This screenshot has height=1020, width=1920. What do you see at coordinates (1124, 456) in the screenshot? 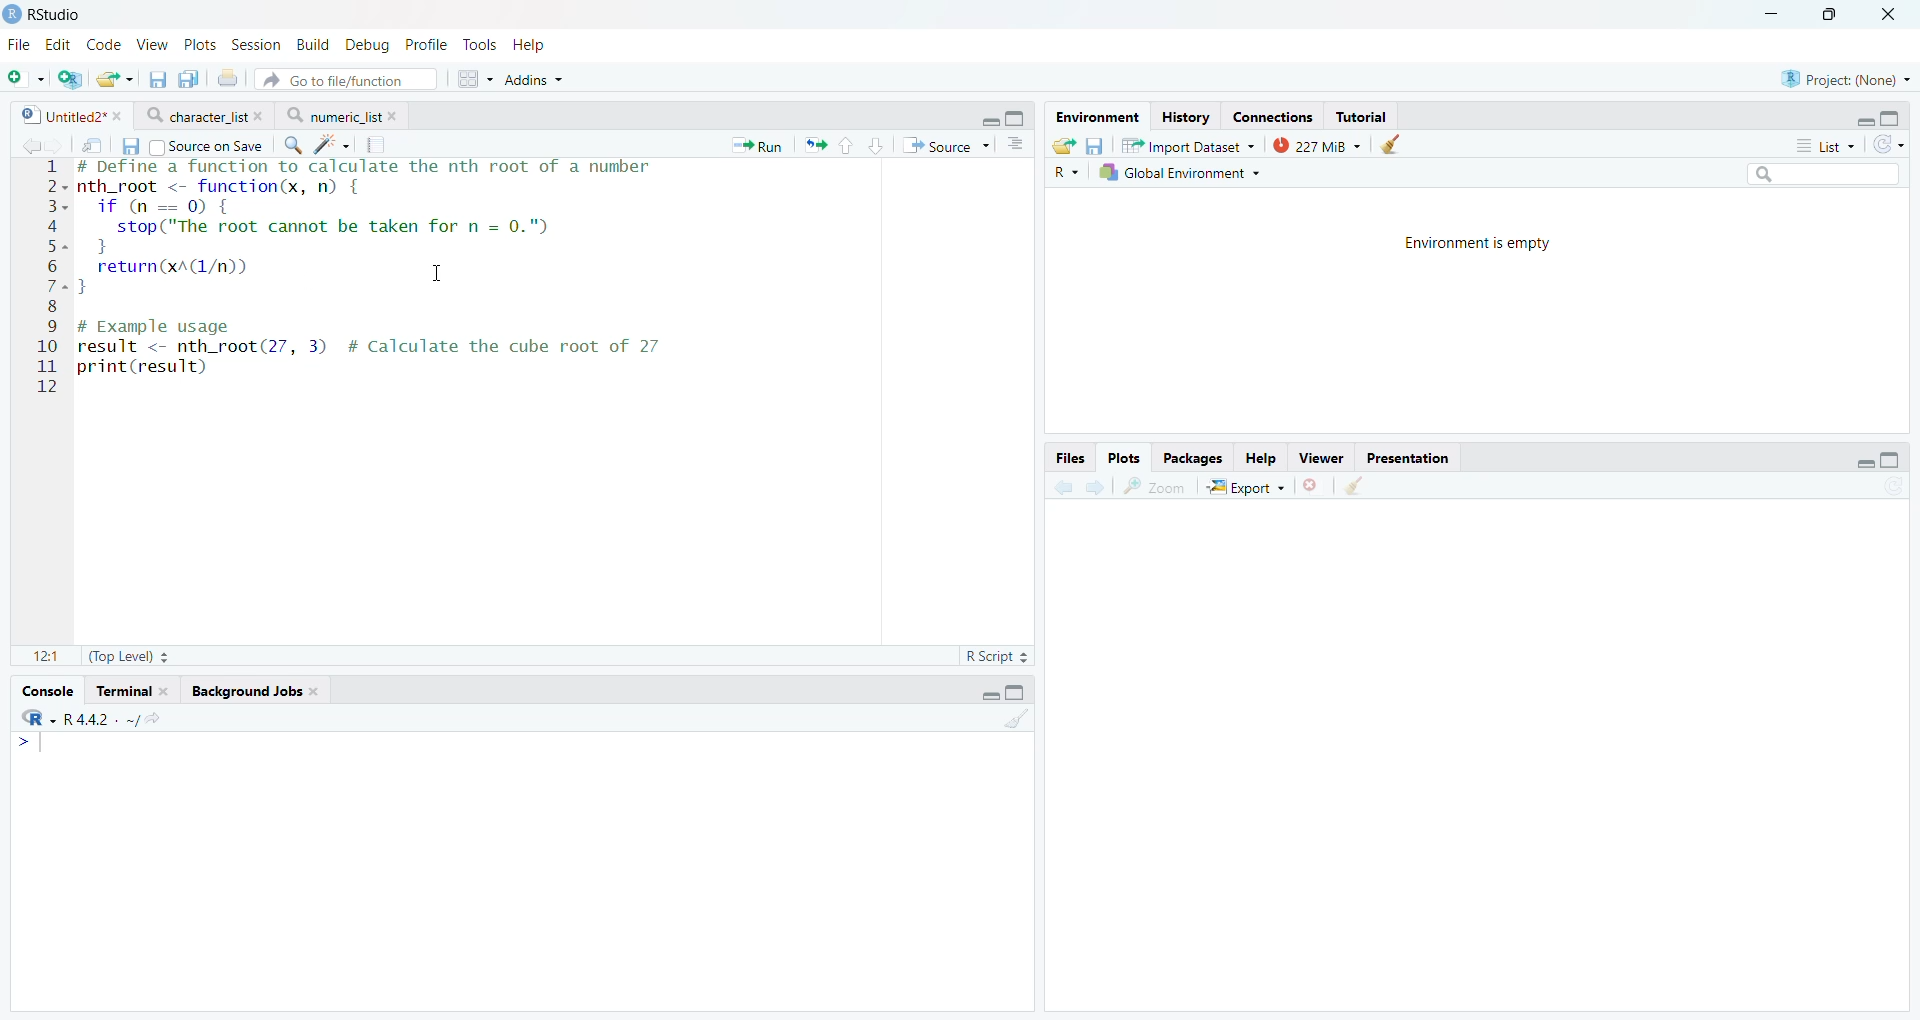
I see `Plots` at bounding box center [1124, 456].